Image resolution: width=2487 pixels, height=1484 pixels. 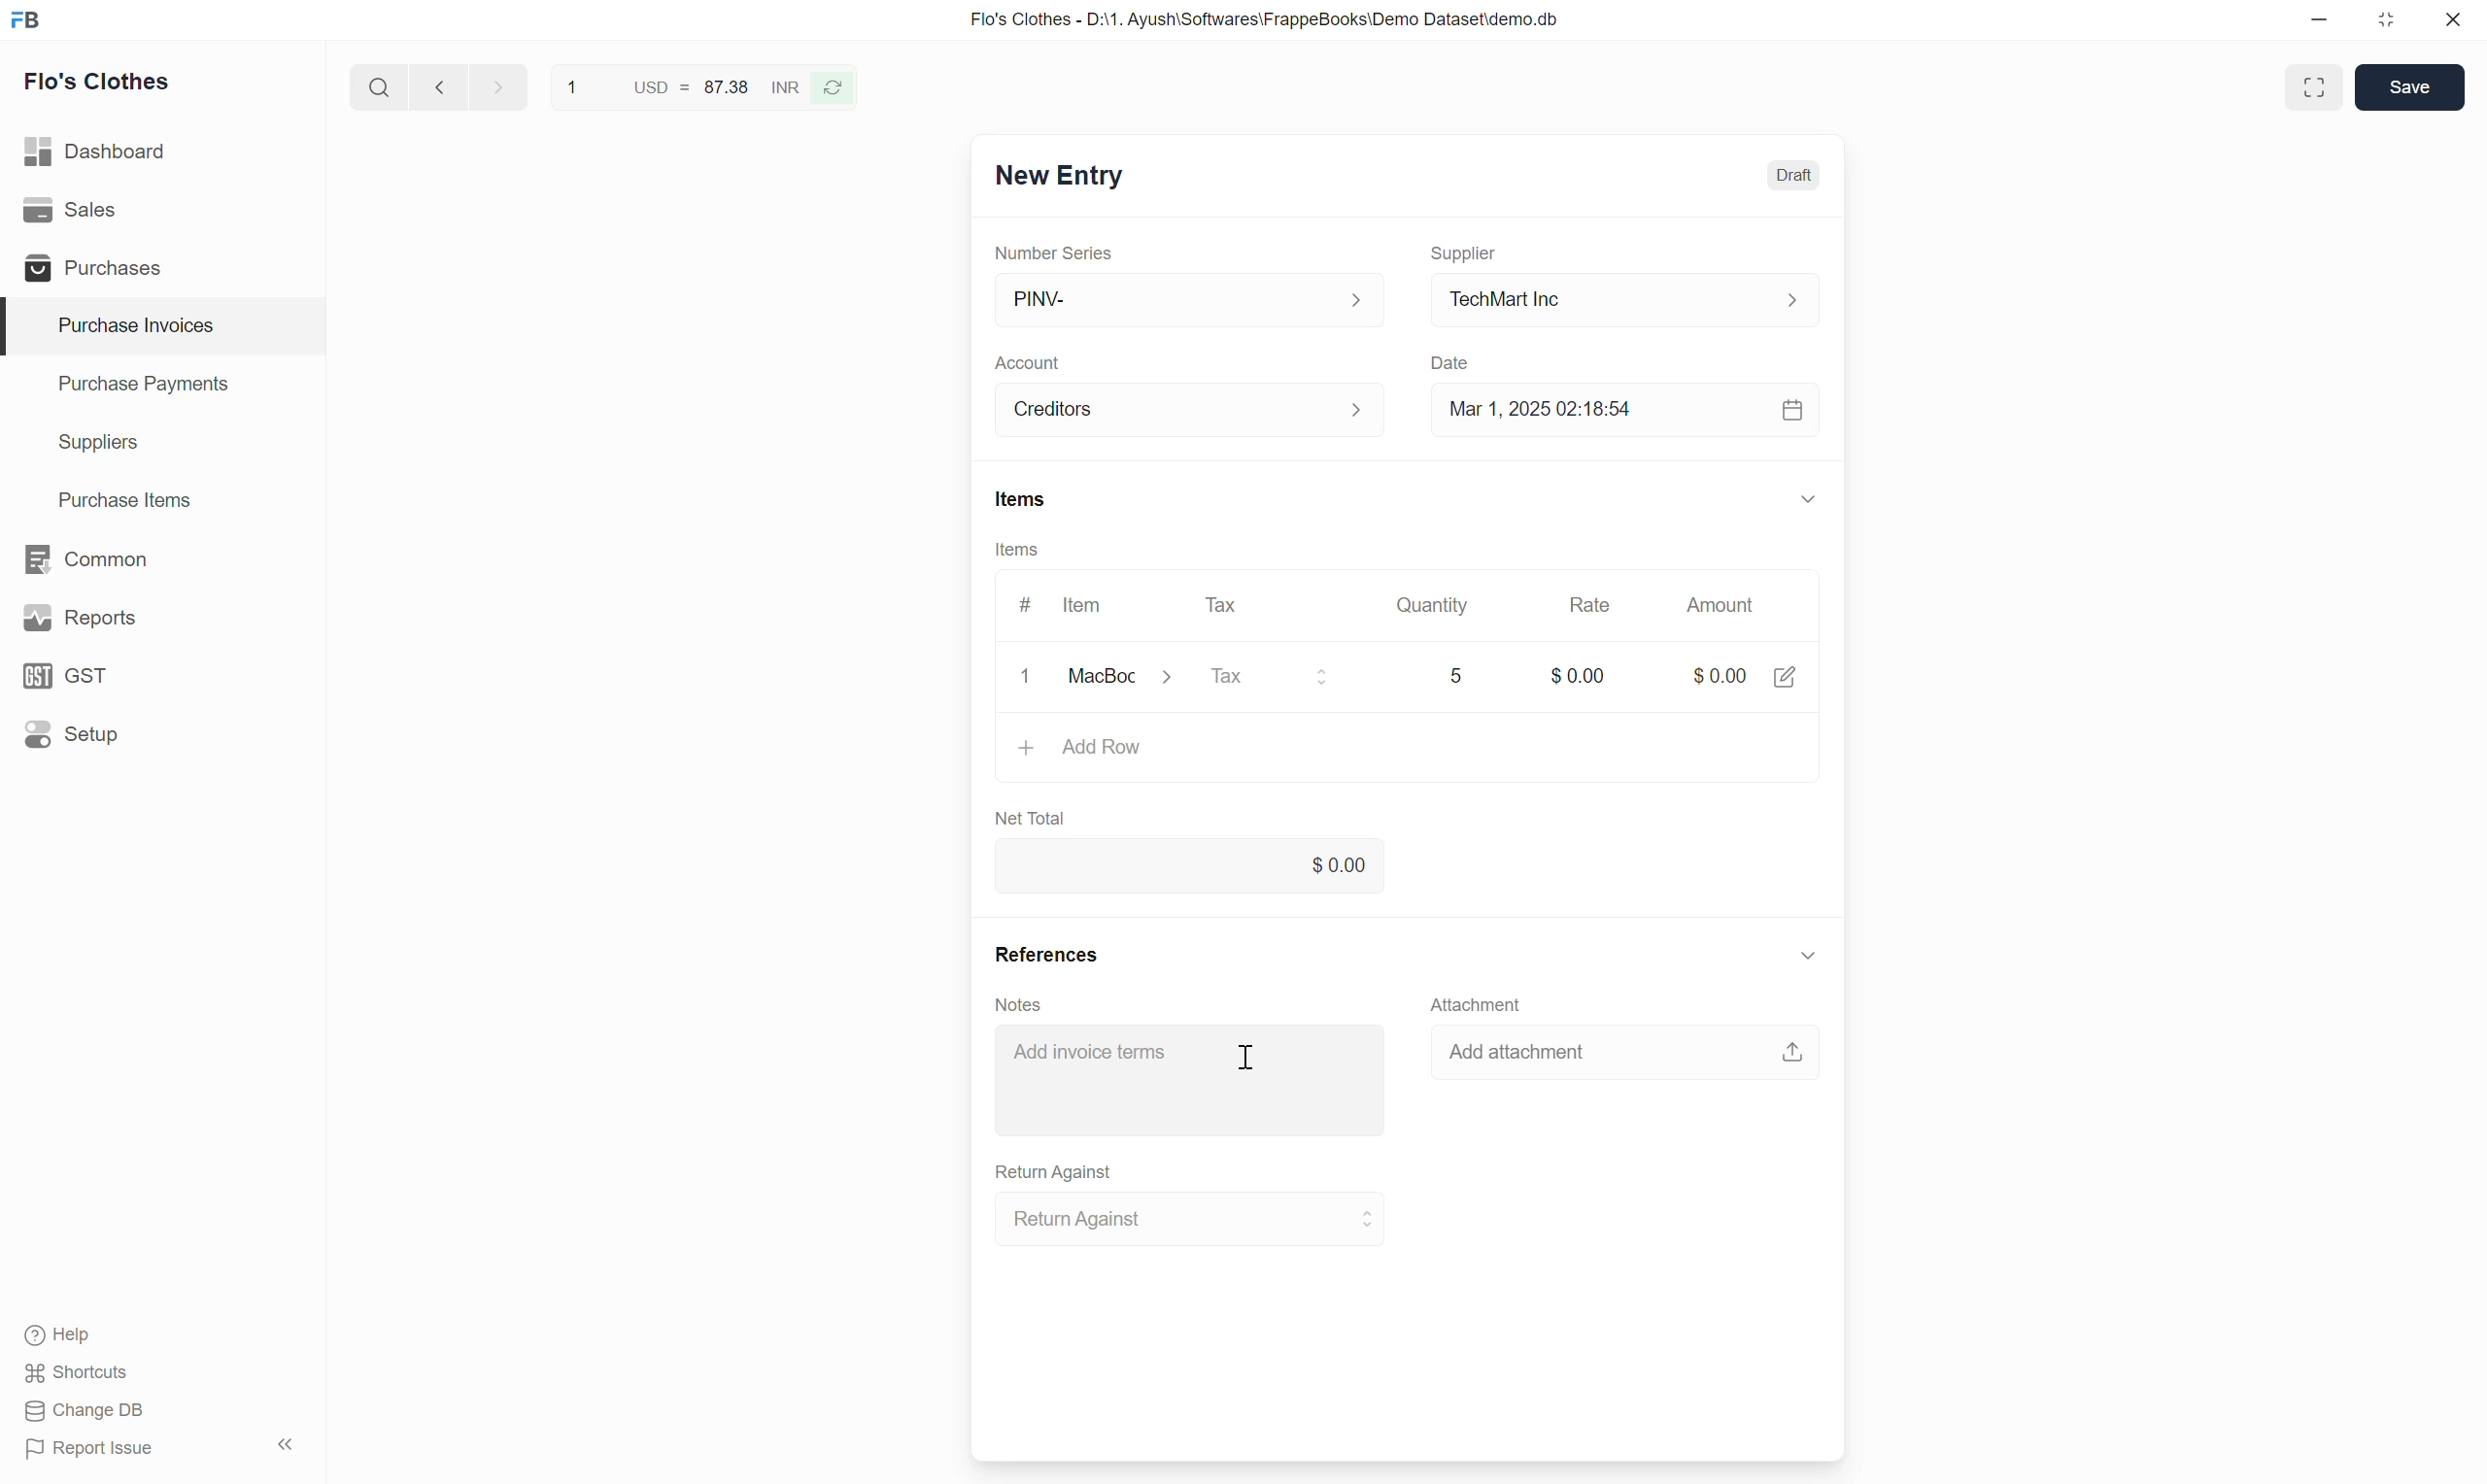 What do you see at coordinates (833, 88) in the screenshot?
I see `Reverse` at bounding box center [833, 88].